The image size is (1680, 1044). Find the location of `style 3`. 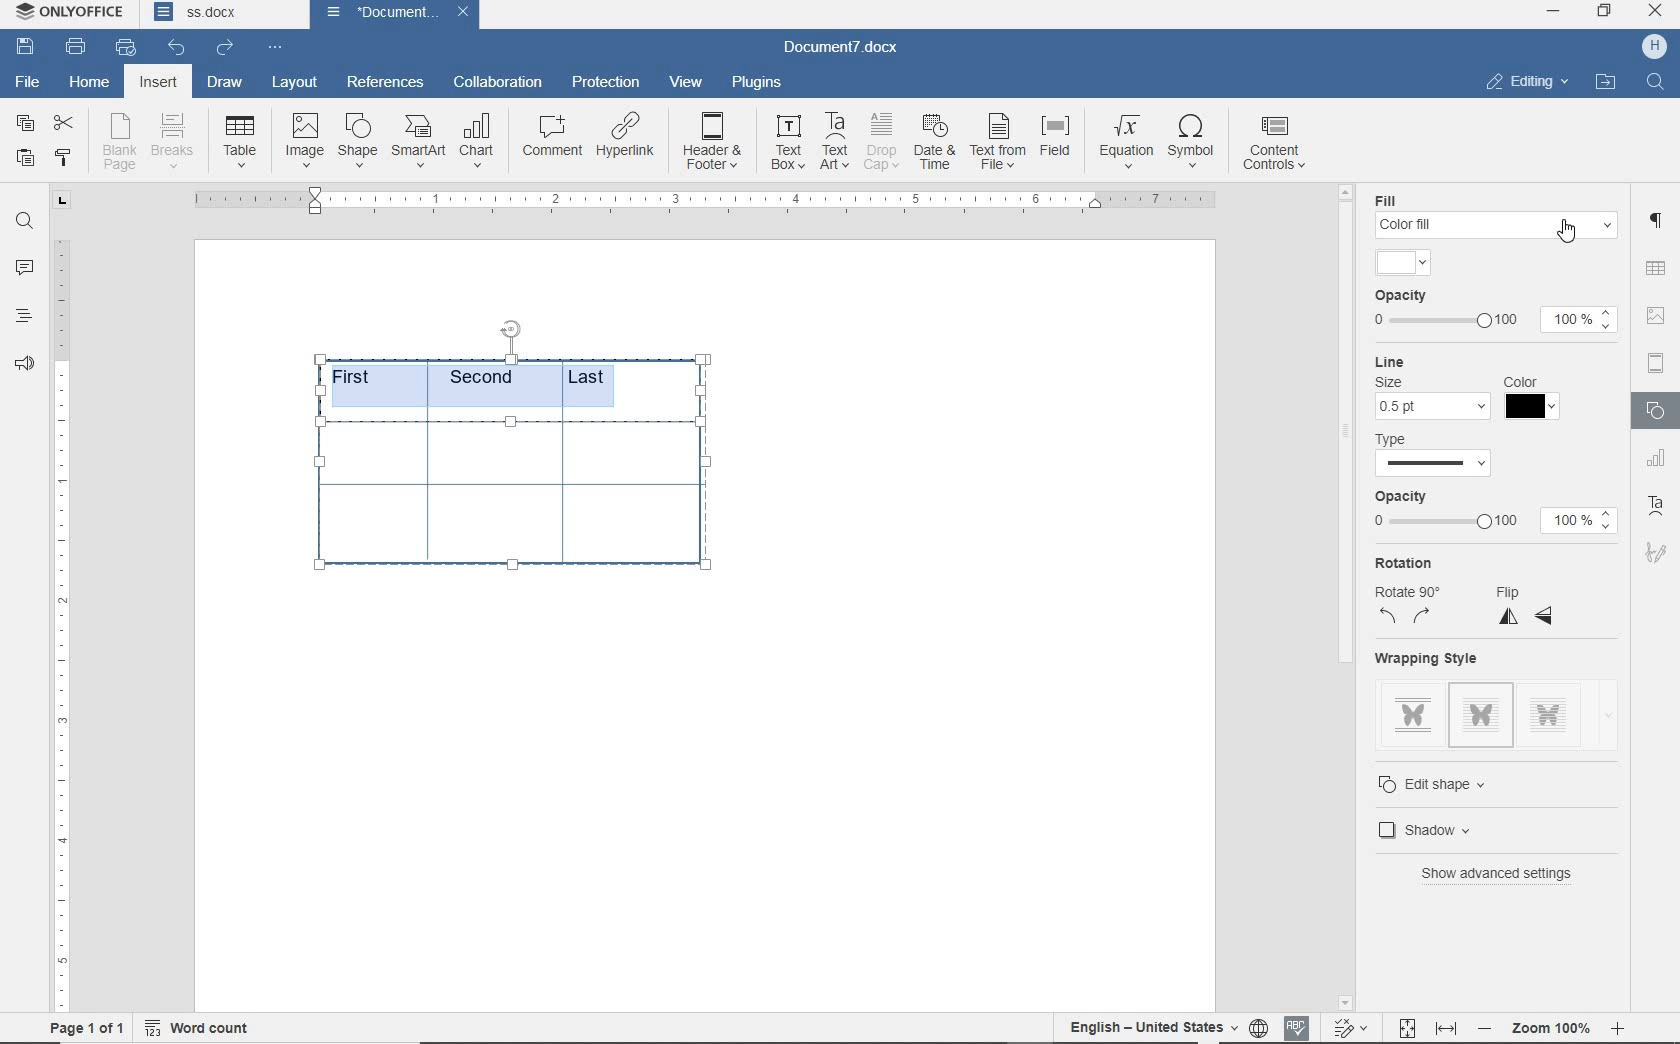

style 3 is located at coordinates (1549, 710).